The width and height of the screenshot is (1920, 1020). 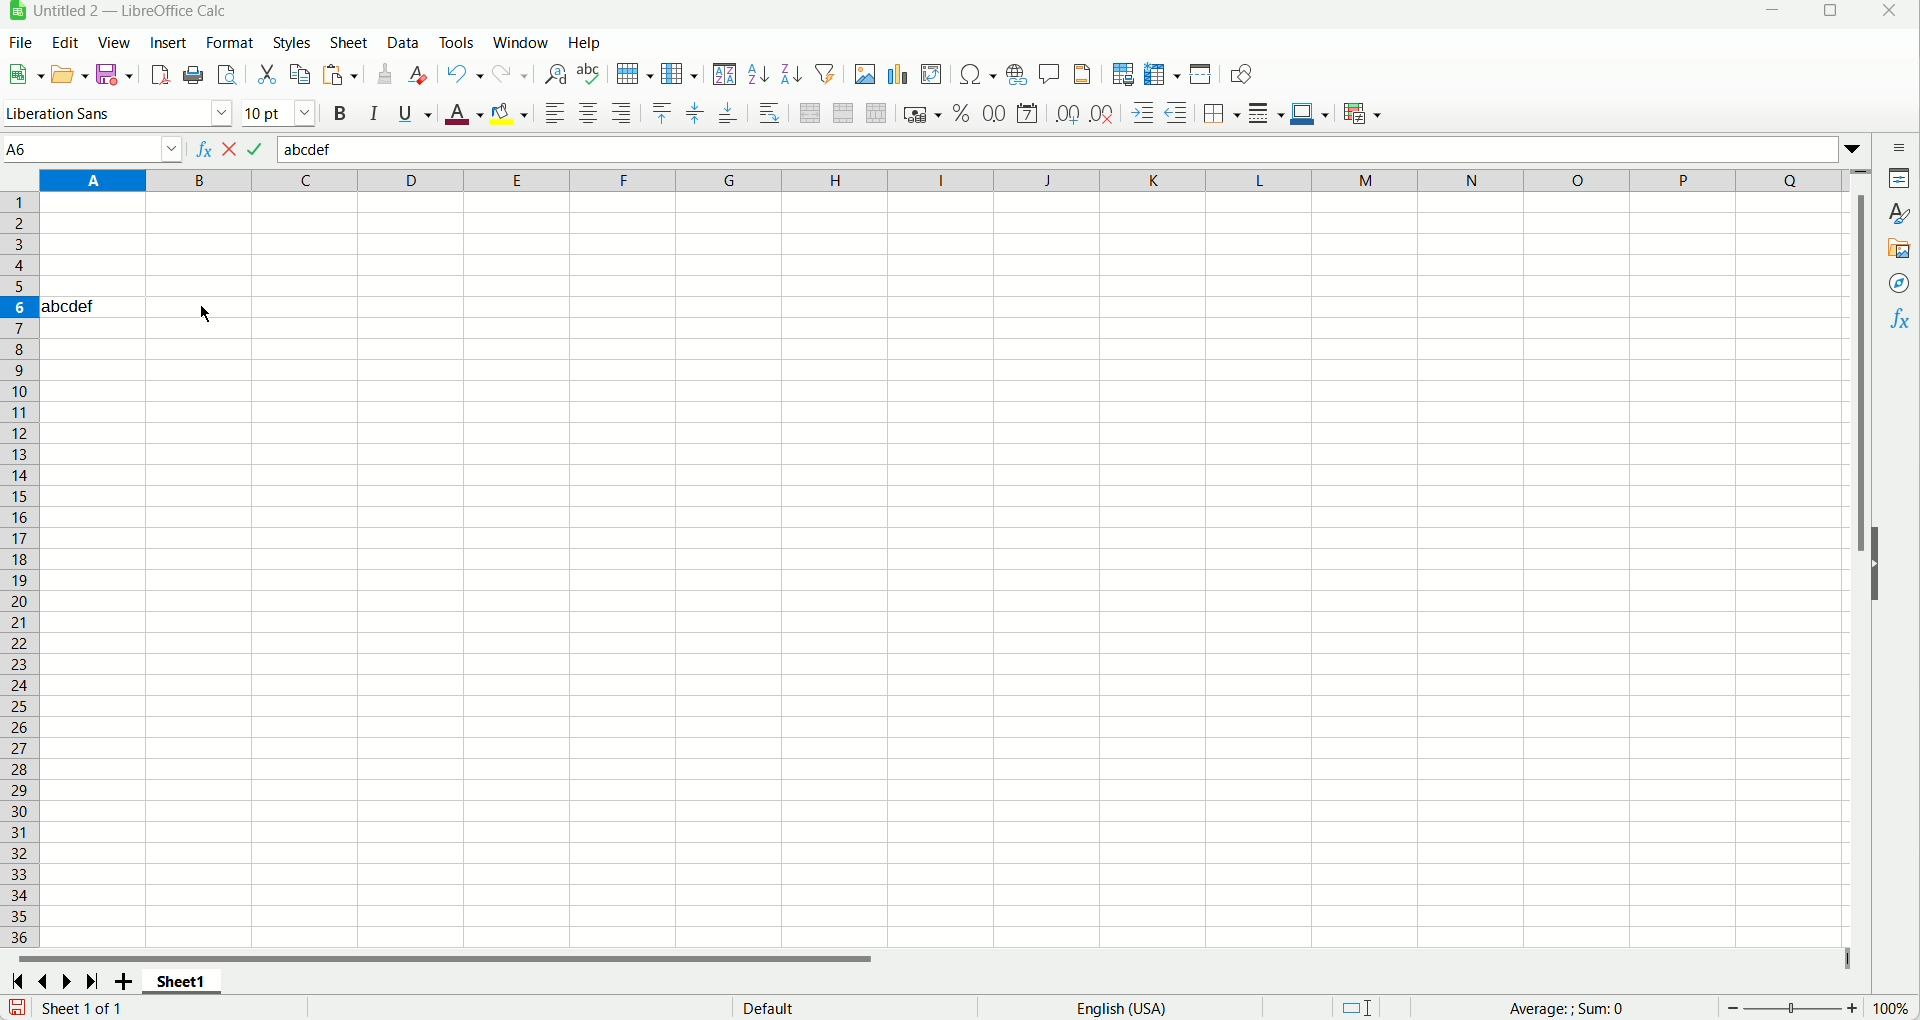 What do you see at coordinates (301, 74) in the screenshot?
I see `copy` at bounding box center [301, 74].